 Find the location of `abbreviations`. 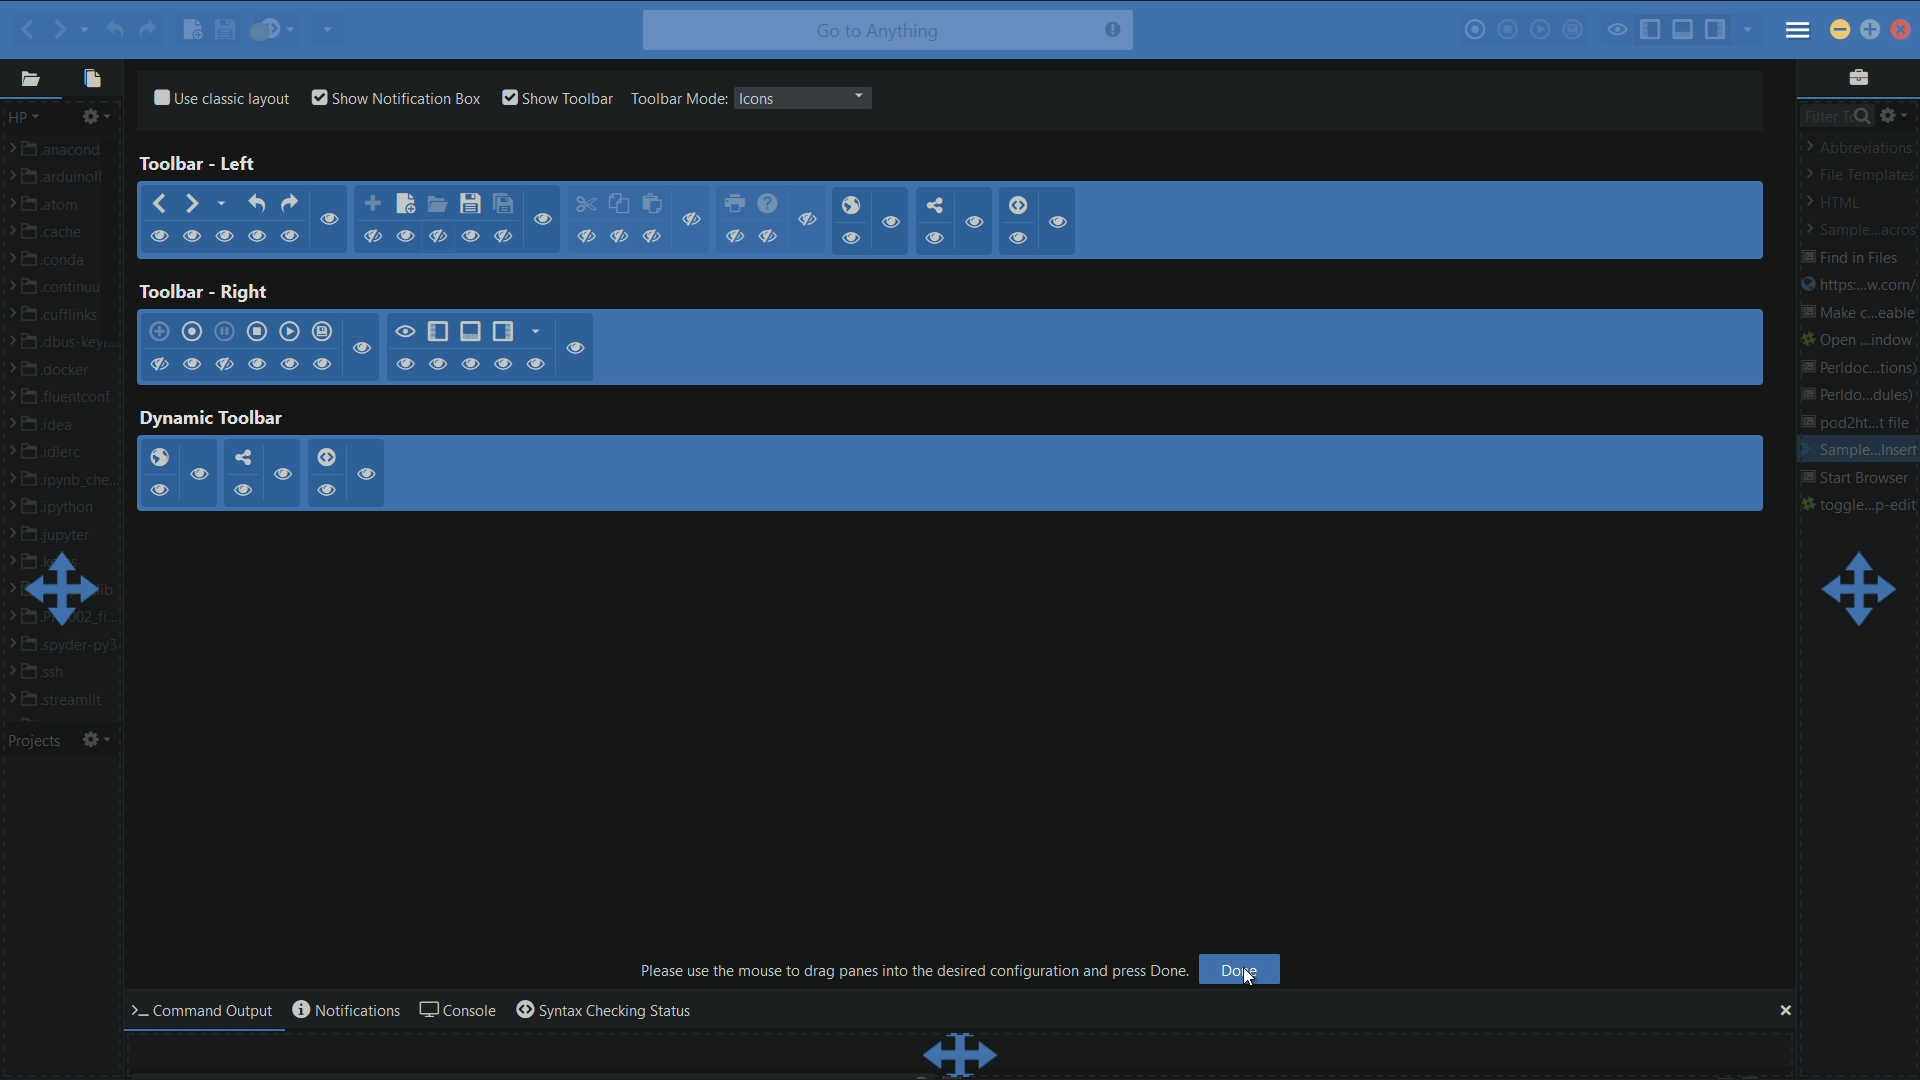

abbreviations is located at coordinates (1861, 146).